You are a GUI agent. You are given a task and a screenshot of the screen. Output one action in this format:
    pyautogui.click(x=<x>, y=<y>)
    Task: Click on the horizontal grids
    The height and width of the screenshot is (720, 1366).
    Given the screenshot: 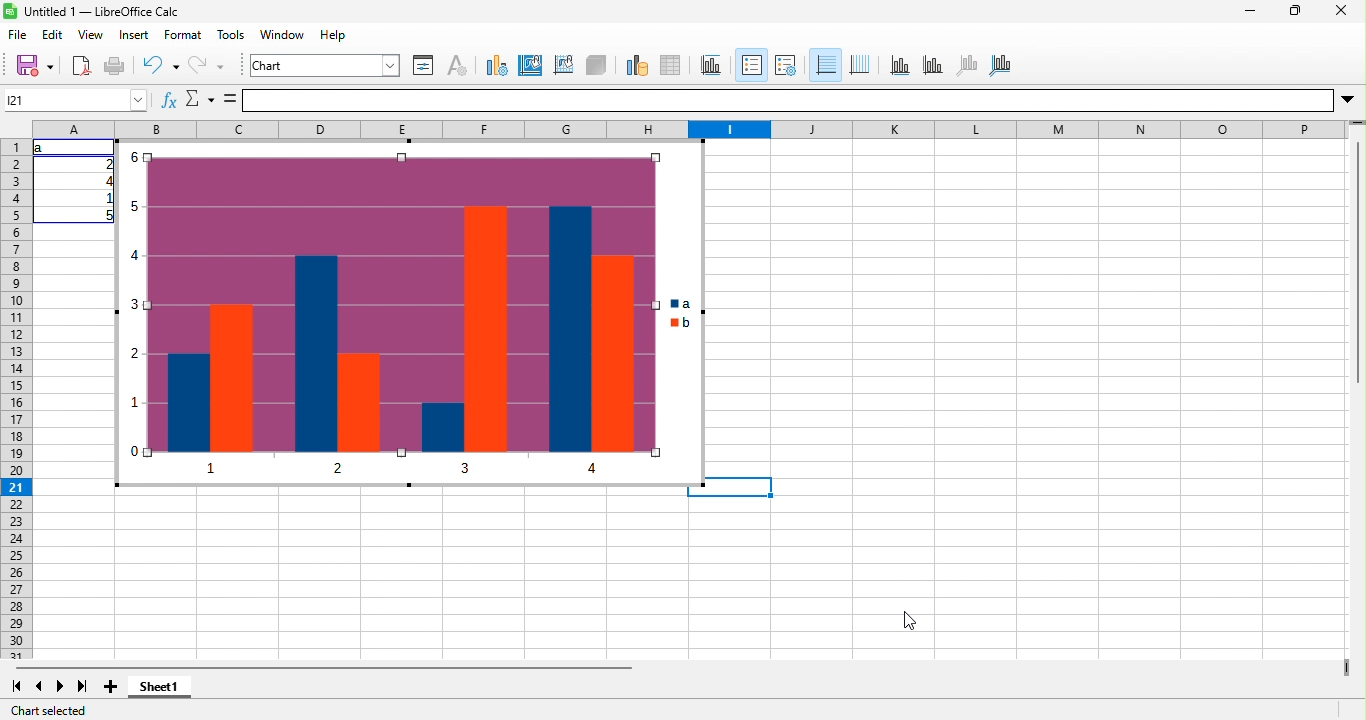 What is the action you would take?
    pyautogui.click(x=825, y=65)
    